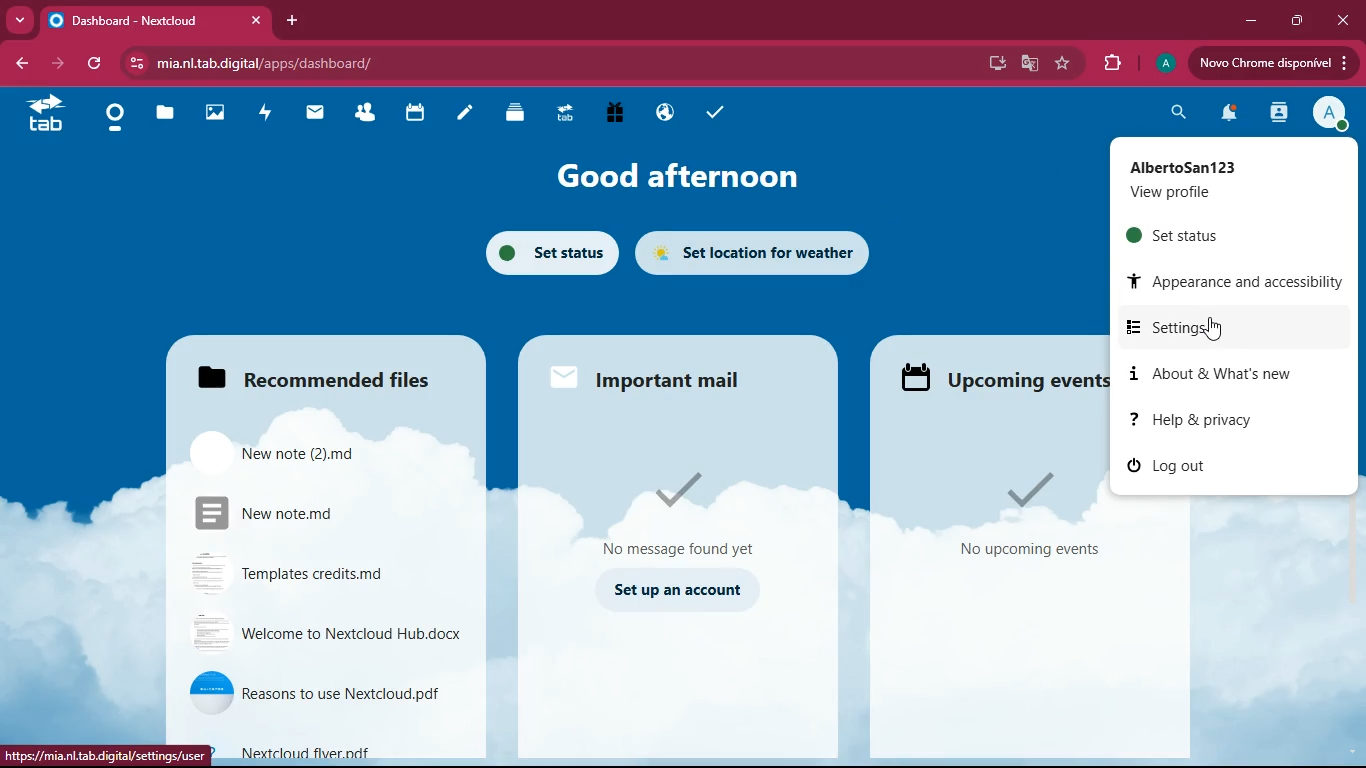  Describe the element at coordinates (1016, 524) in the screenshot. I see `events` at that location.